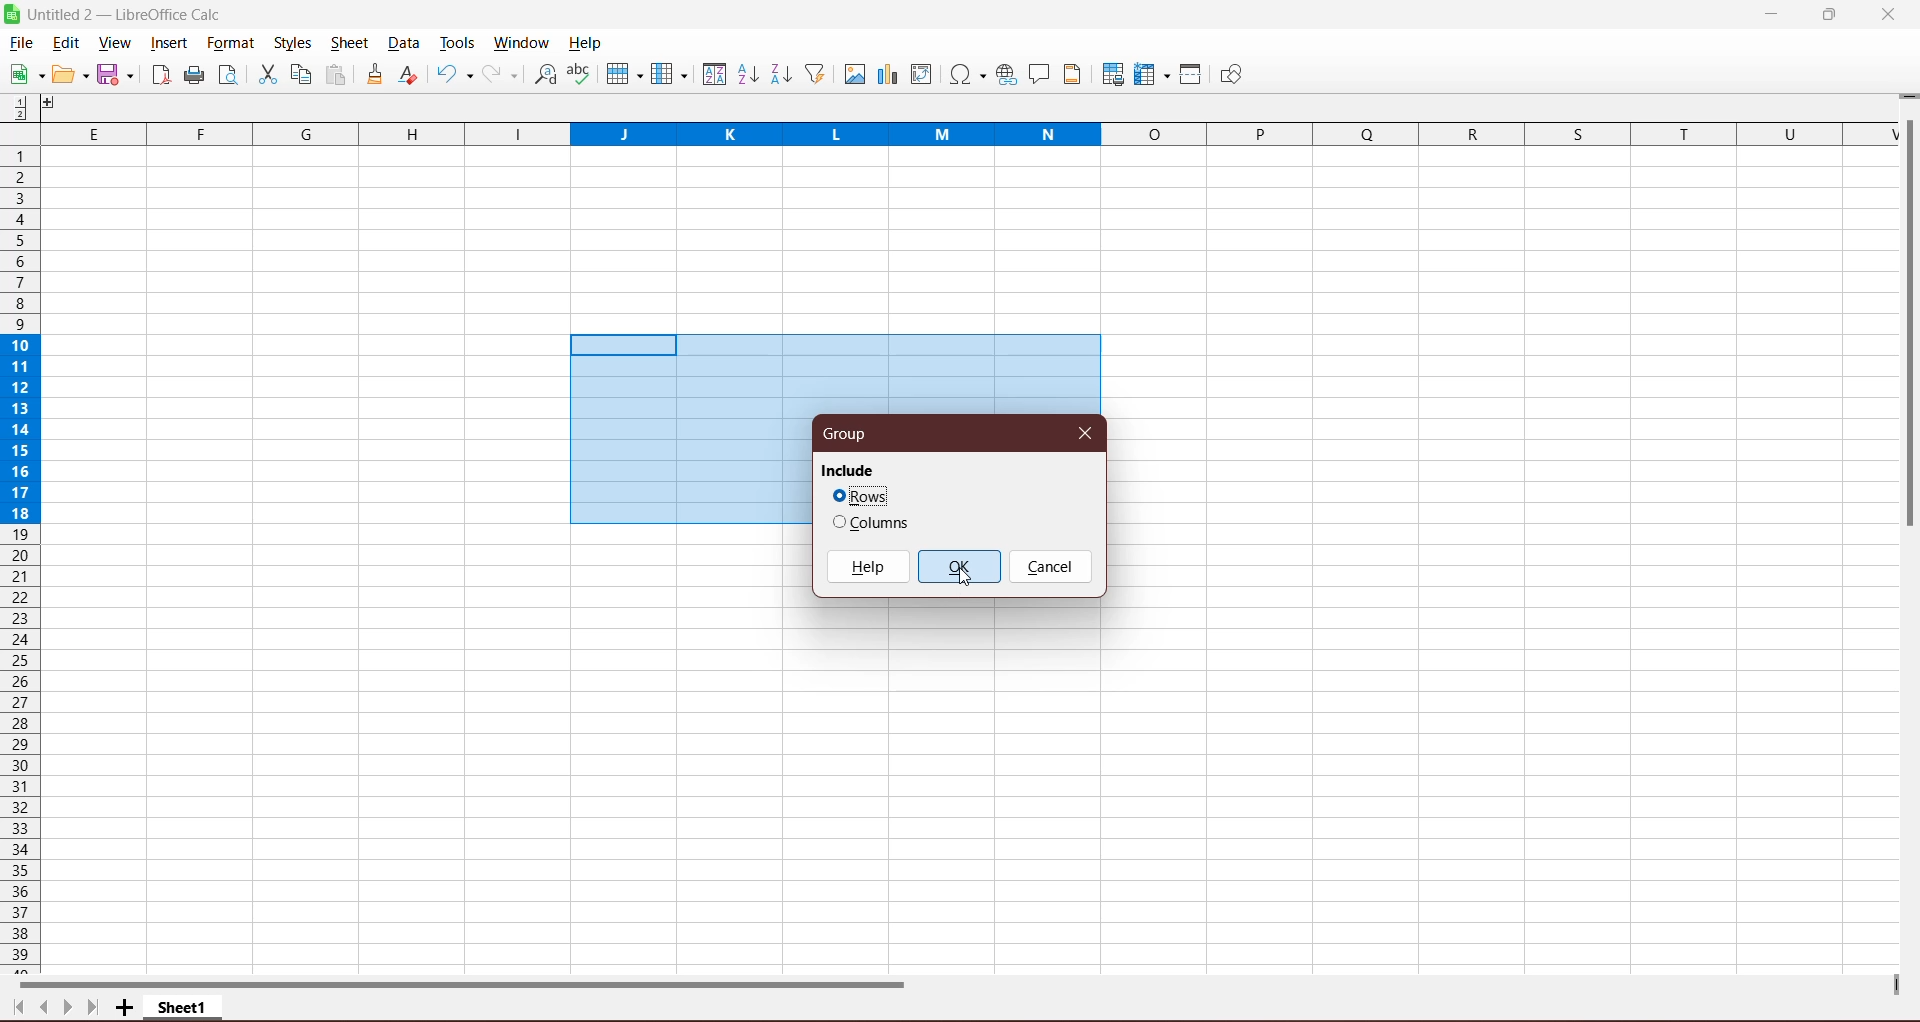 Image resolution: width=1920 pixels, height=1022 pixels. What do you see at coordinates (41, 1007) in the screenshot?
I see `Scroll to previous page` at bounding box center [41, 1007].